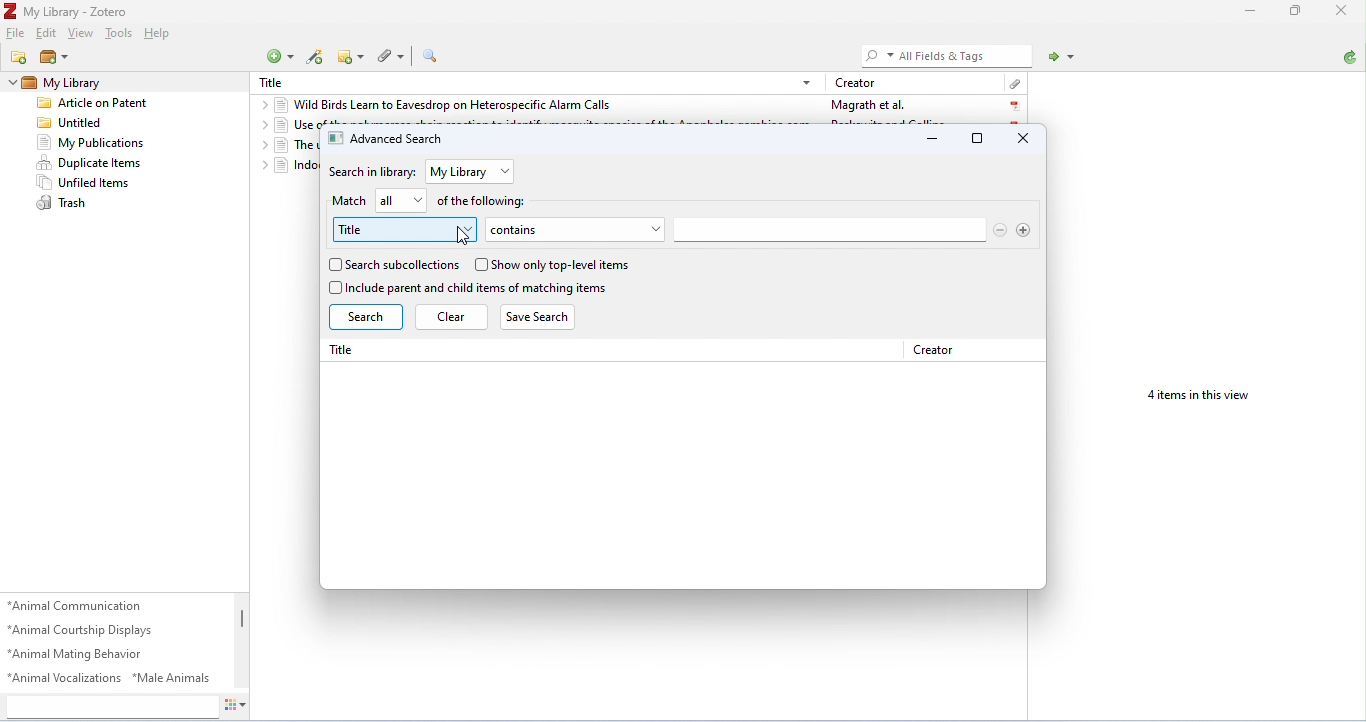  Describe the element at coordinates (45, 32) in the screenshot. I see `edit` at that location.